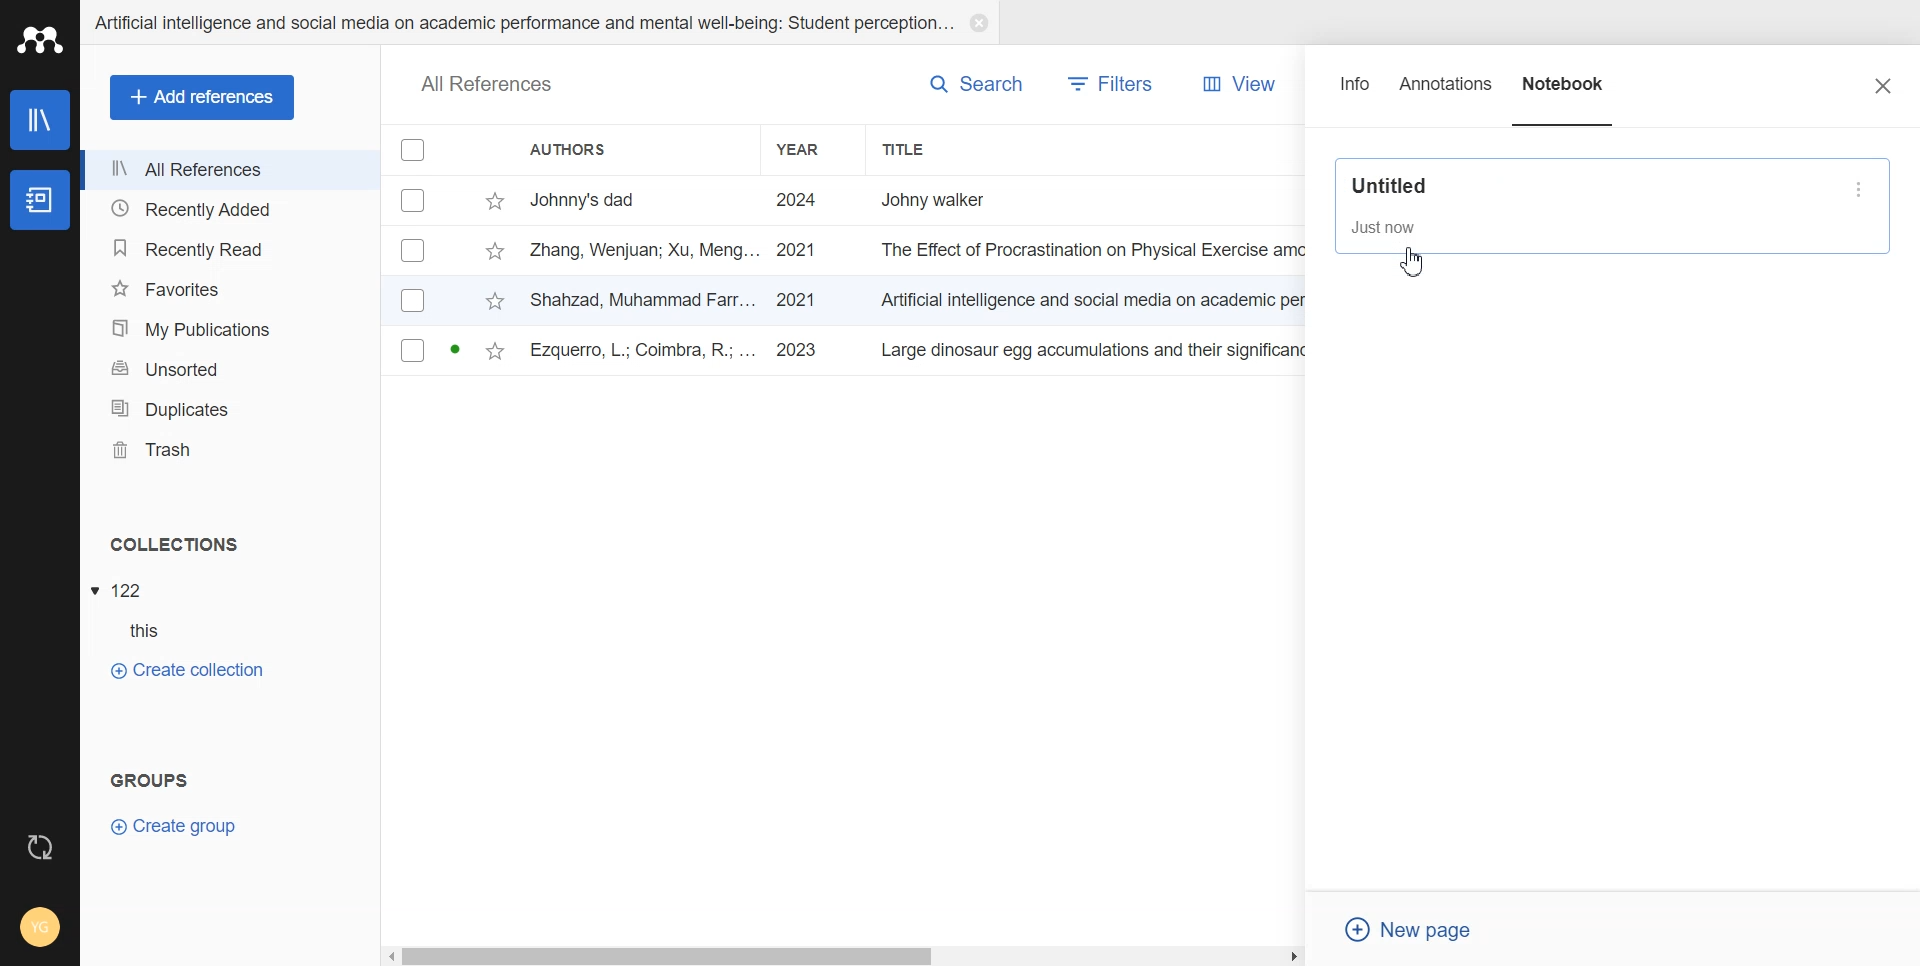 Image resolution: width=1920 pixels, height=966 pixels. Describe the element at coordinates (1447, 93) in the screenshot. I see `Annotations` at that location.